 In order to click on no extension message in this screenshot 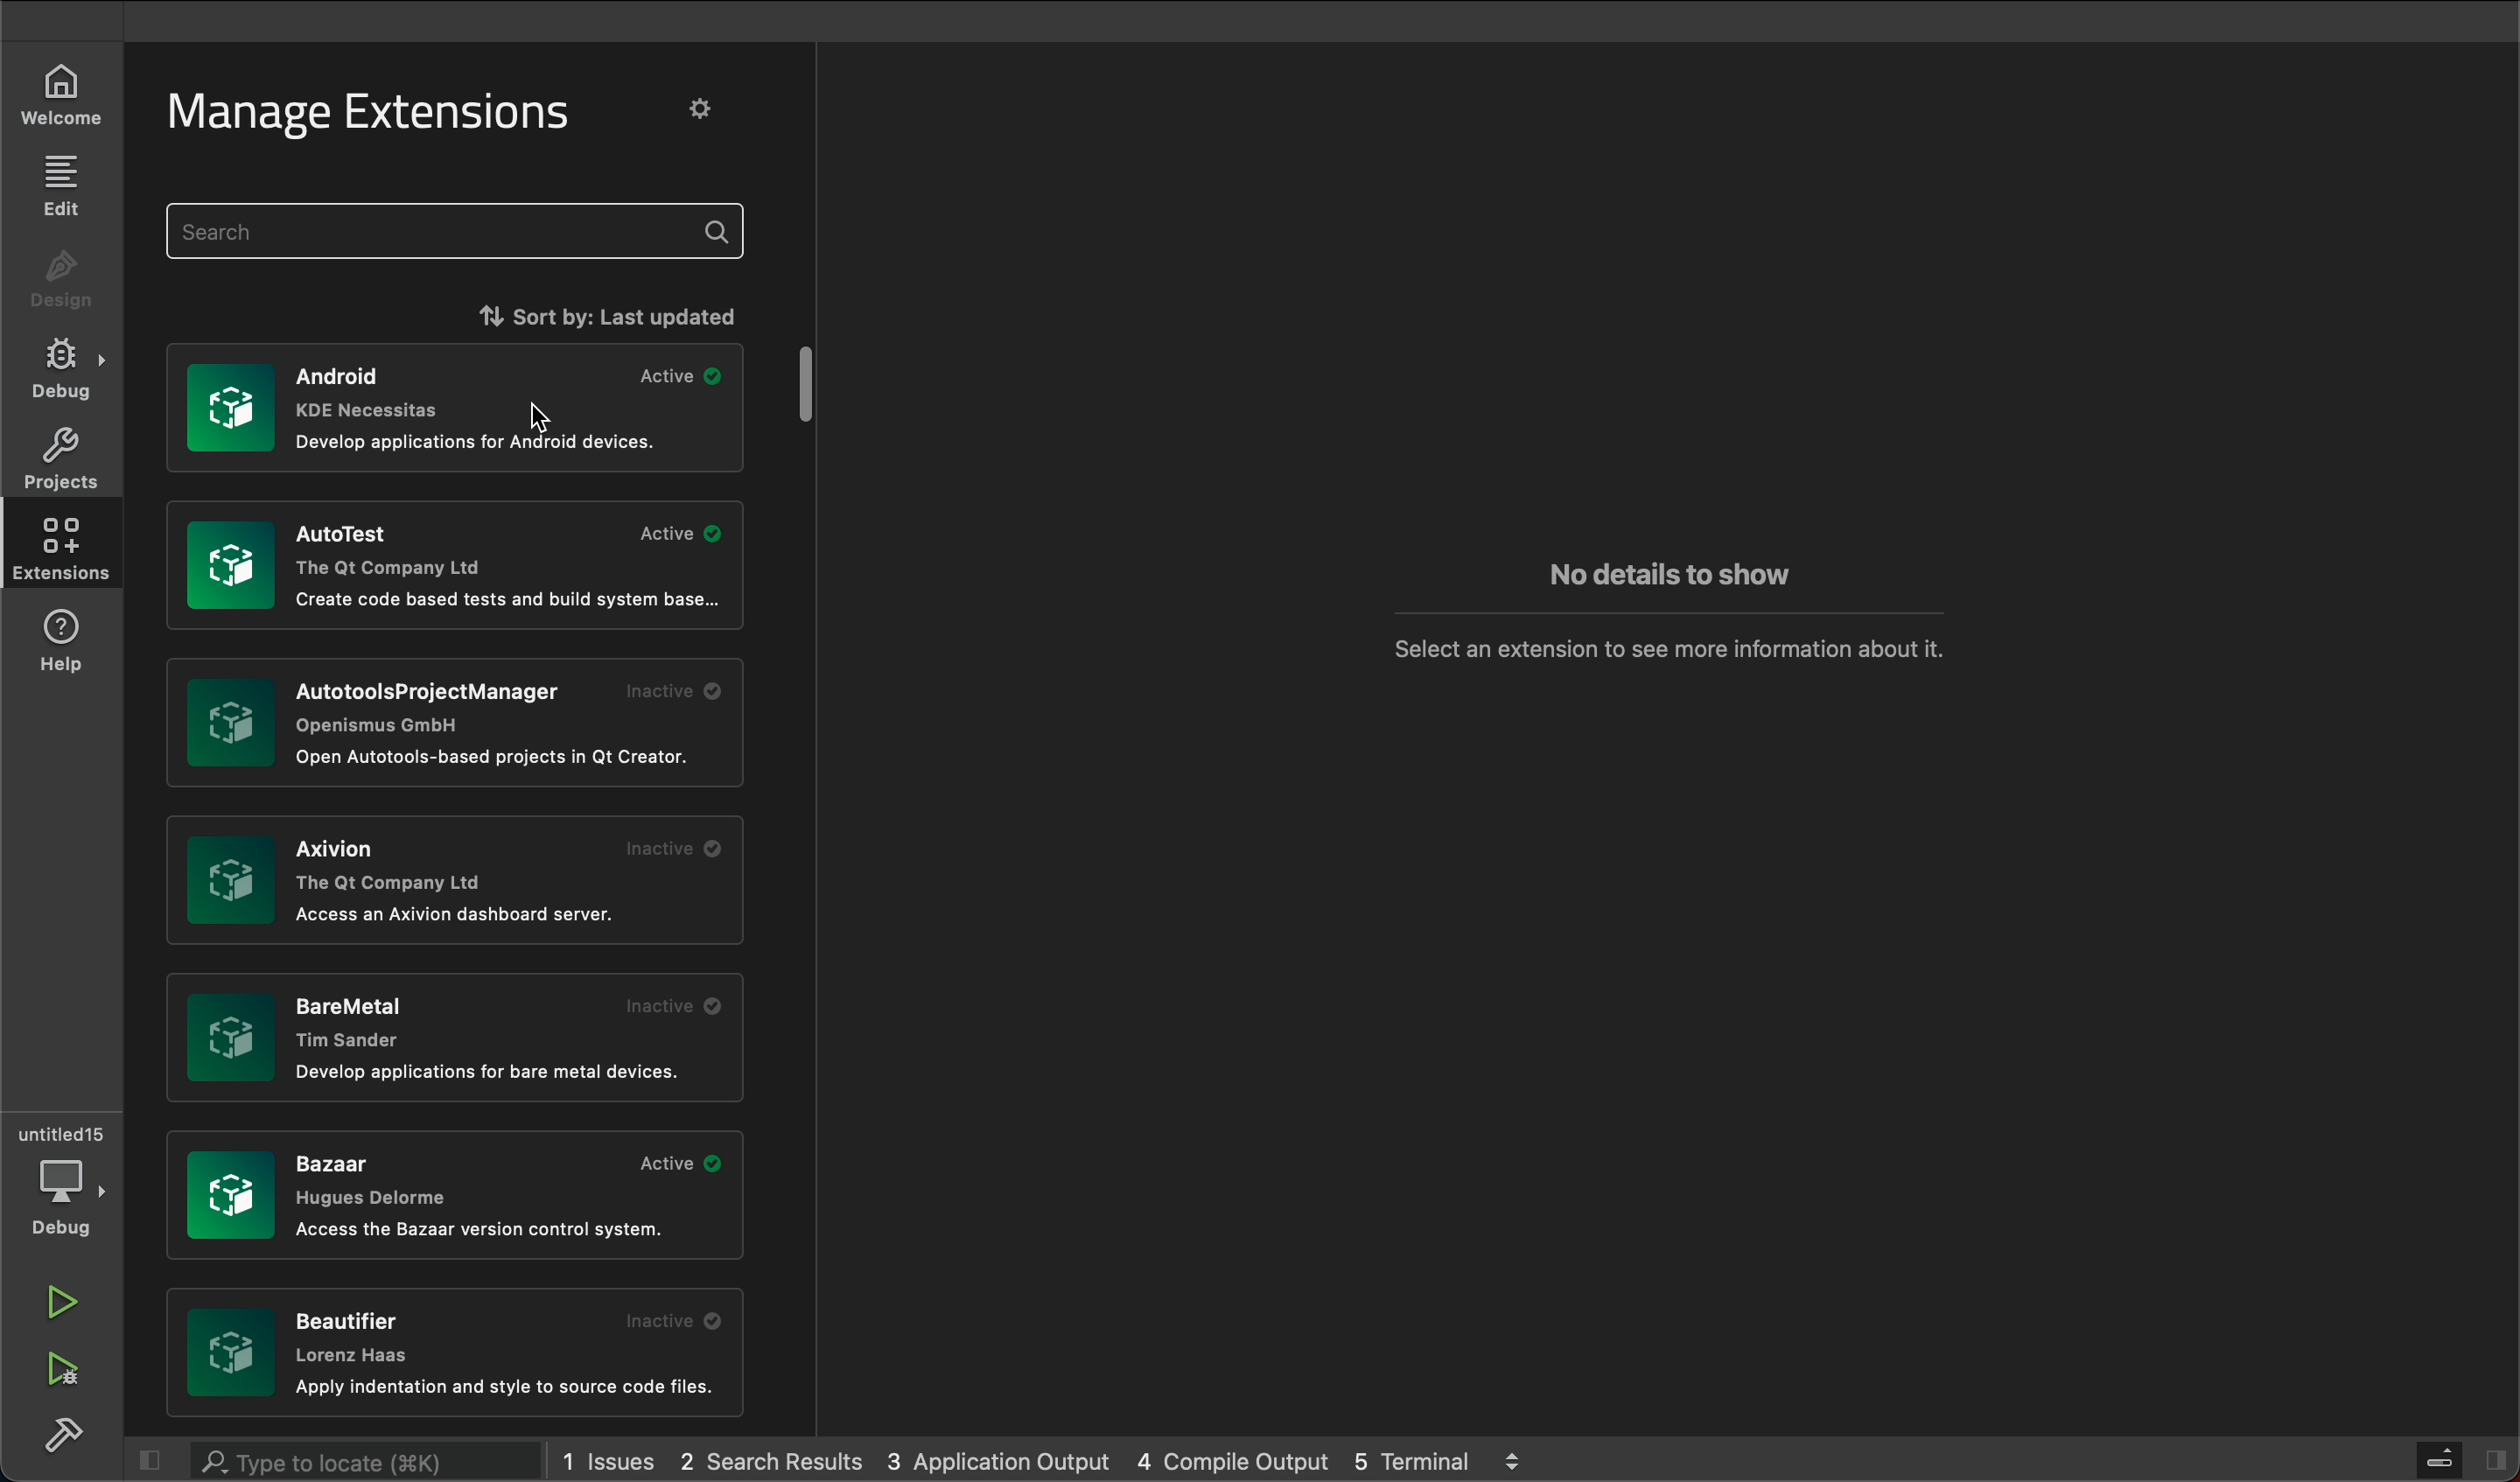, I will do `click(1656, 640)`.